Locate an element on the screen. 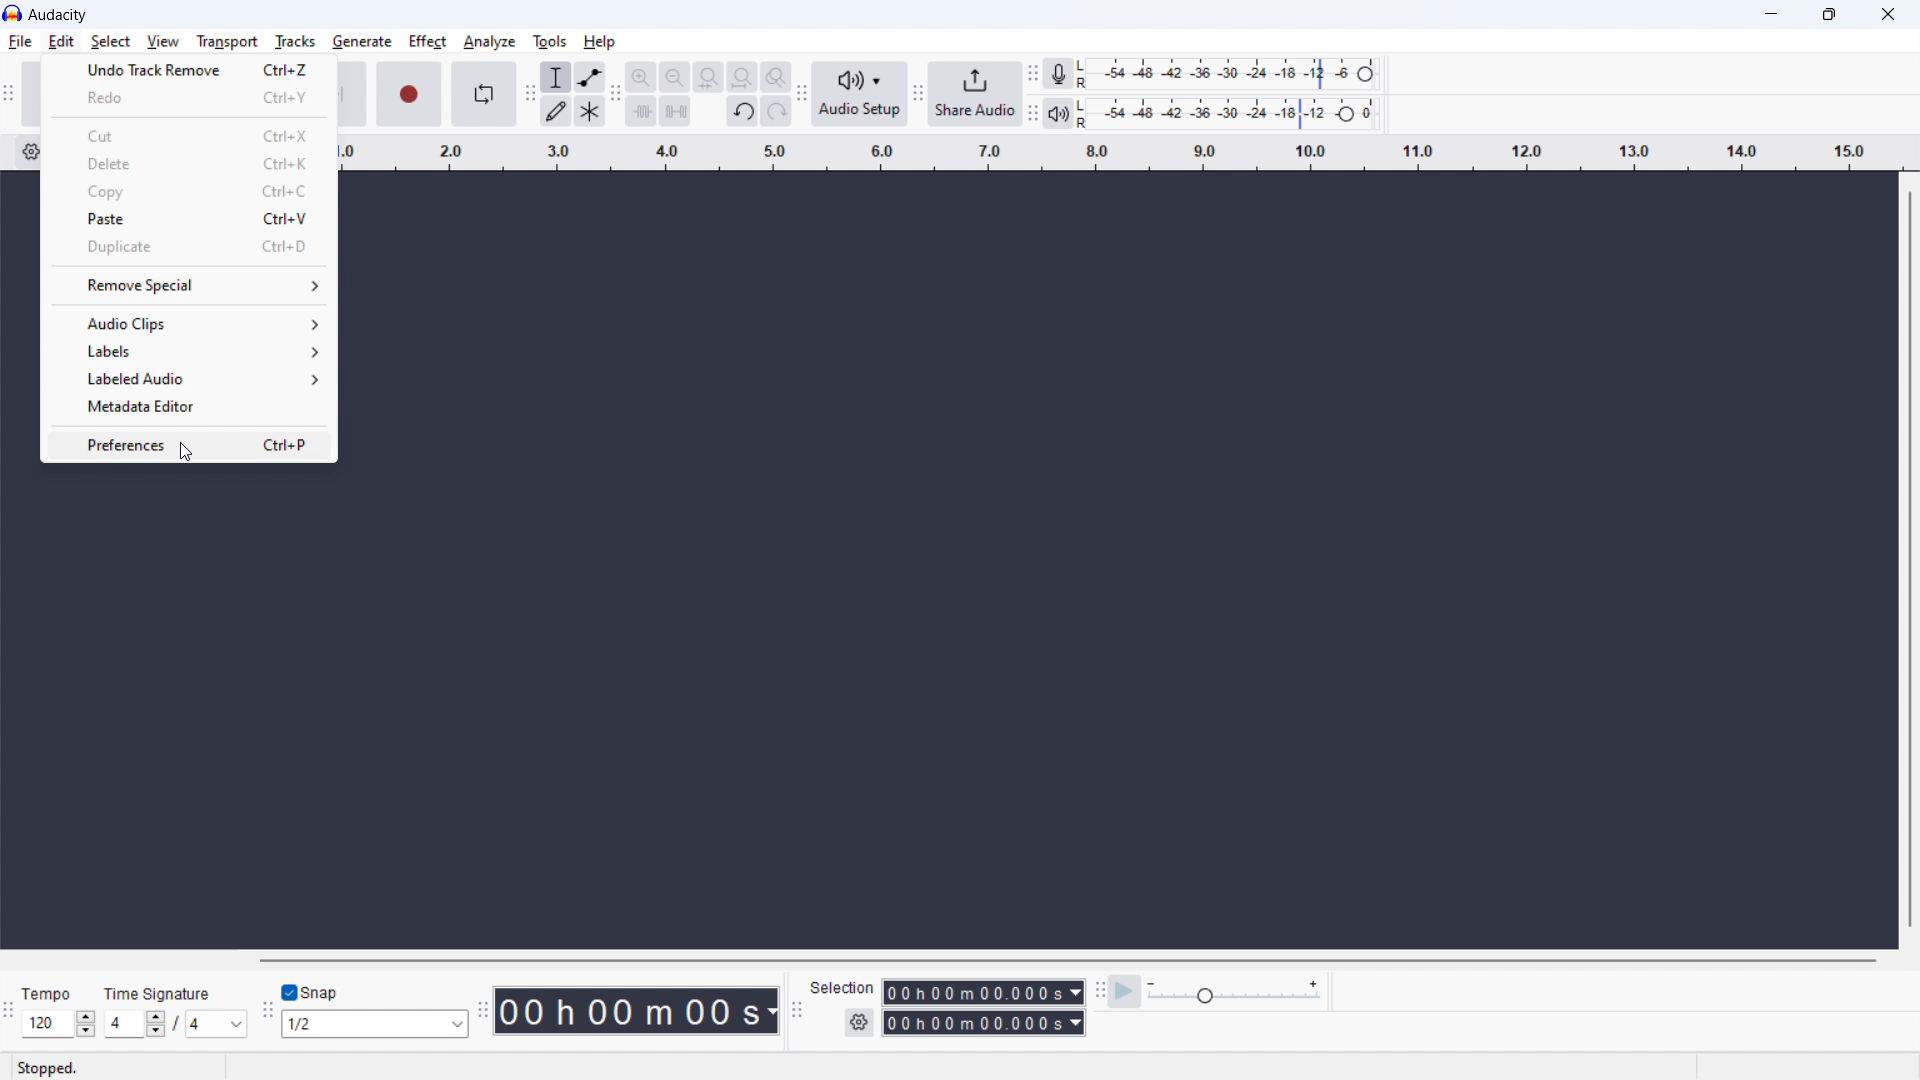 The width and height of the screenshot is (1920, 1080). maximize is located at coordinates (1827, 15).